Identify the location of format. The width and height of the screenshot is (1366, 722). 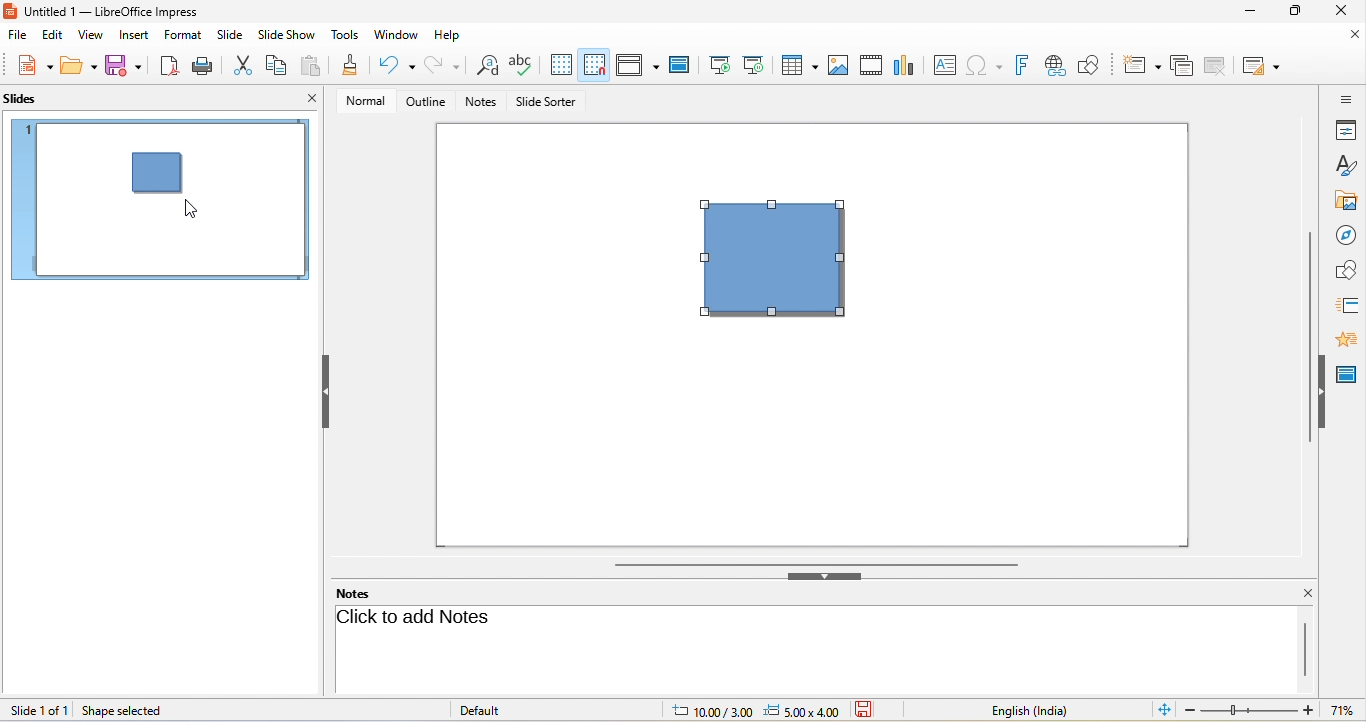
(184, 35).